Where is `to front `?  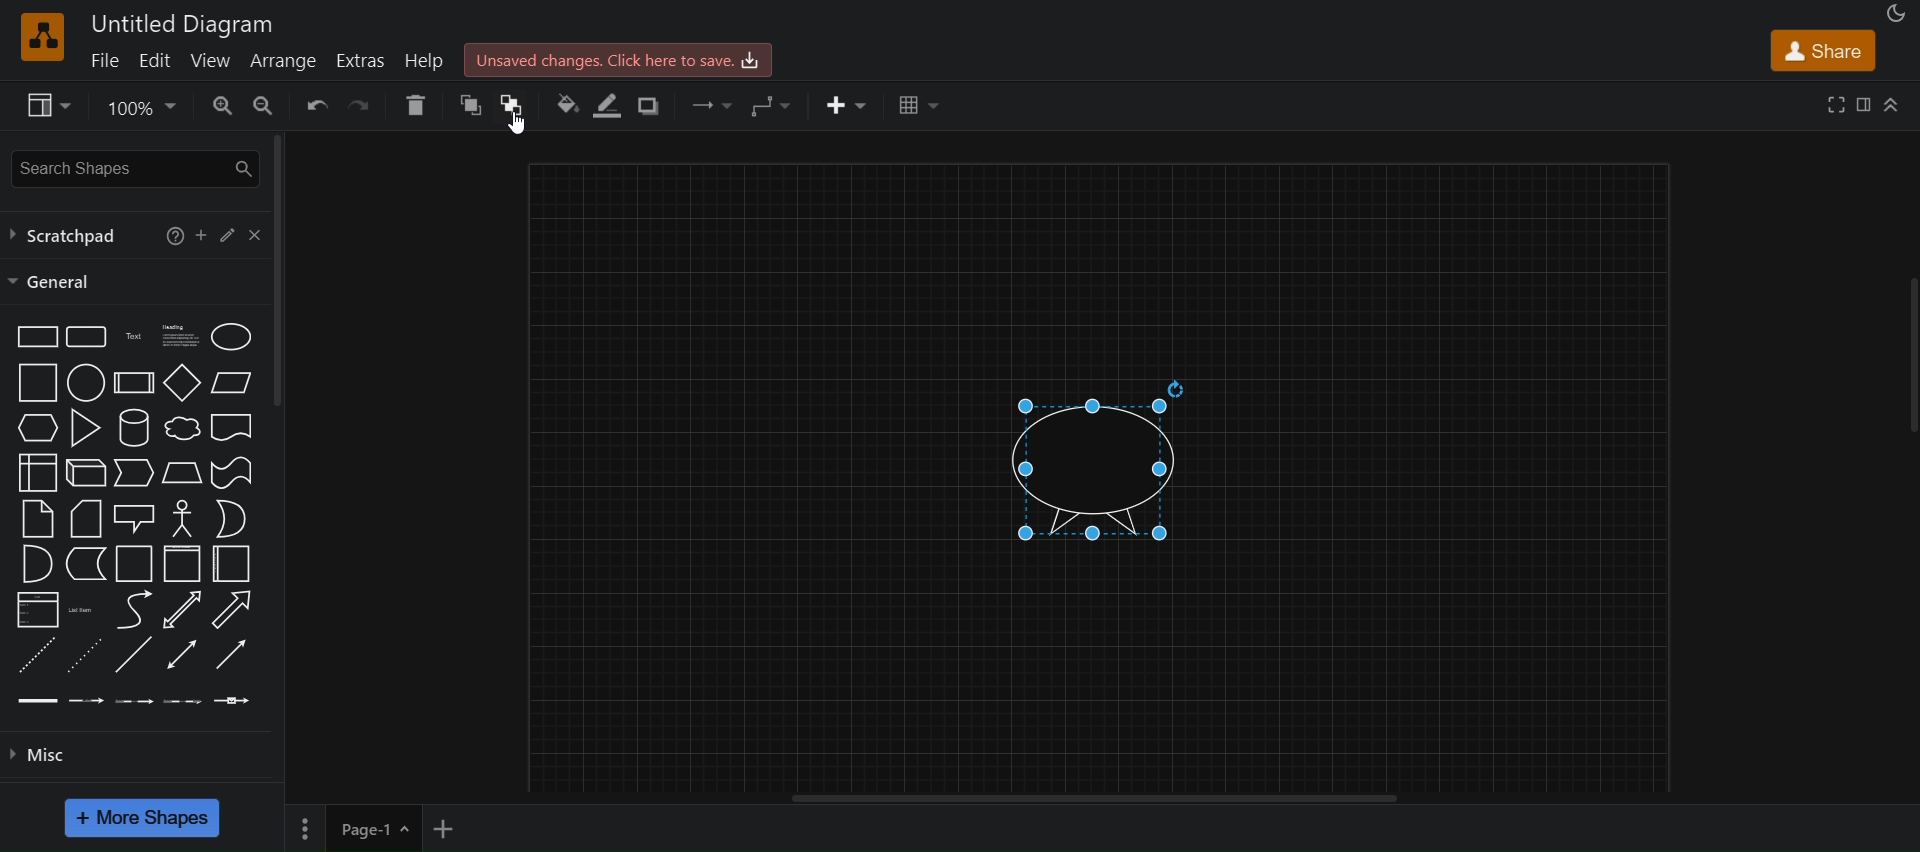
to front  is located at coordinates (465, 108).